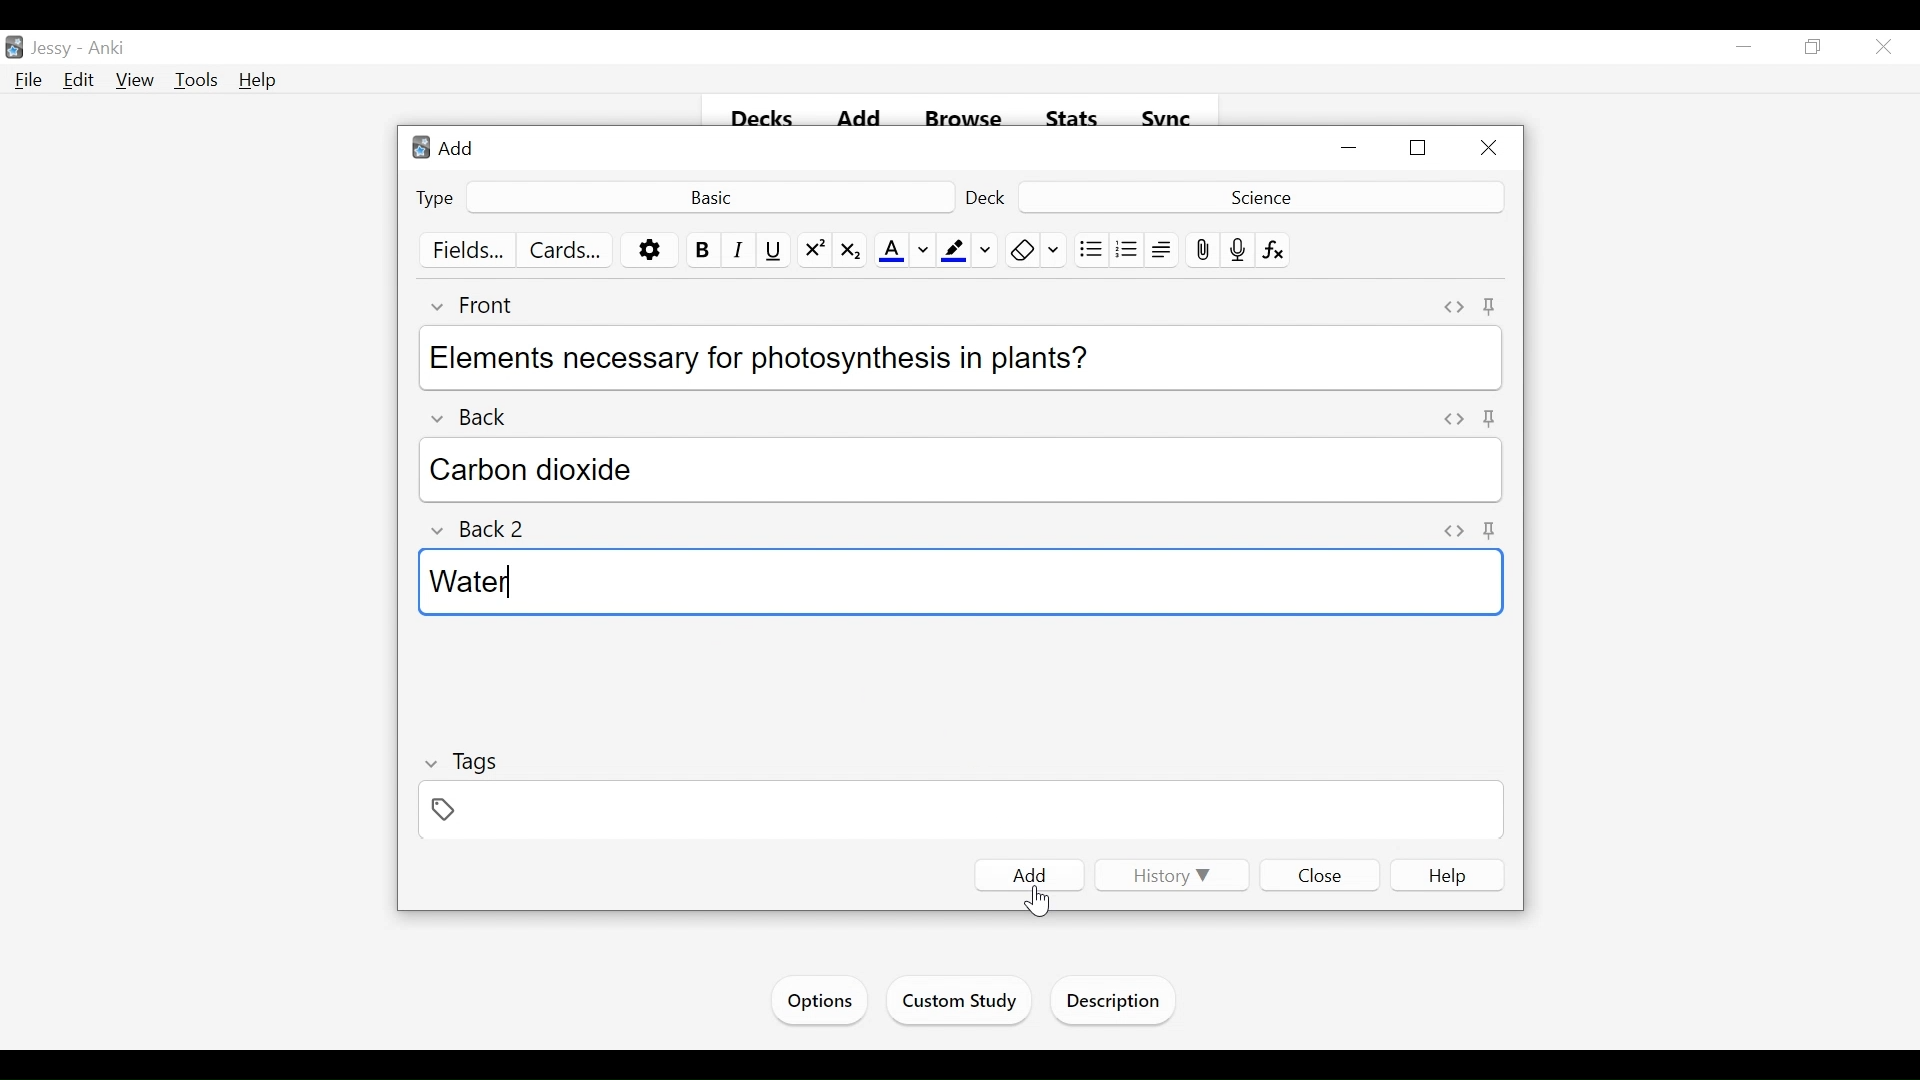 The width and height of the screenshot is (1920, 1080). I want to click on History, so click(1168, 875).